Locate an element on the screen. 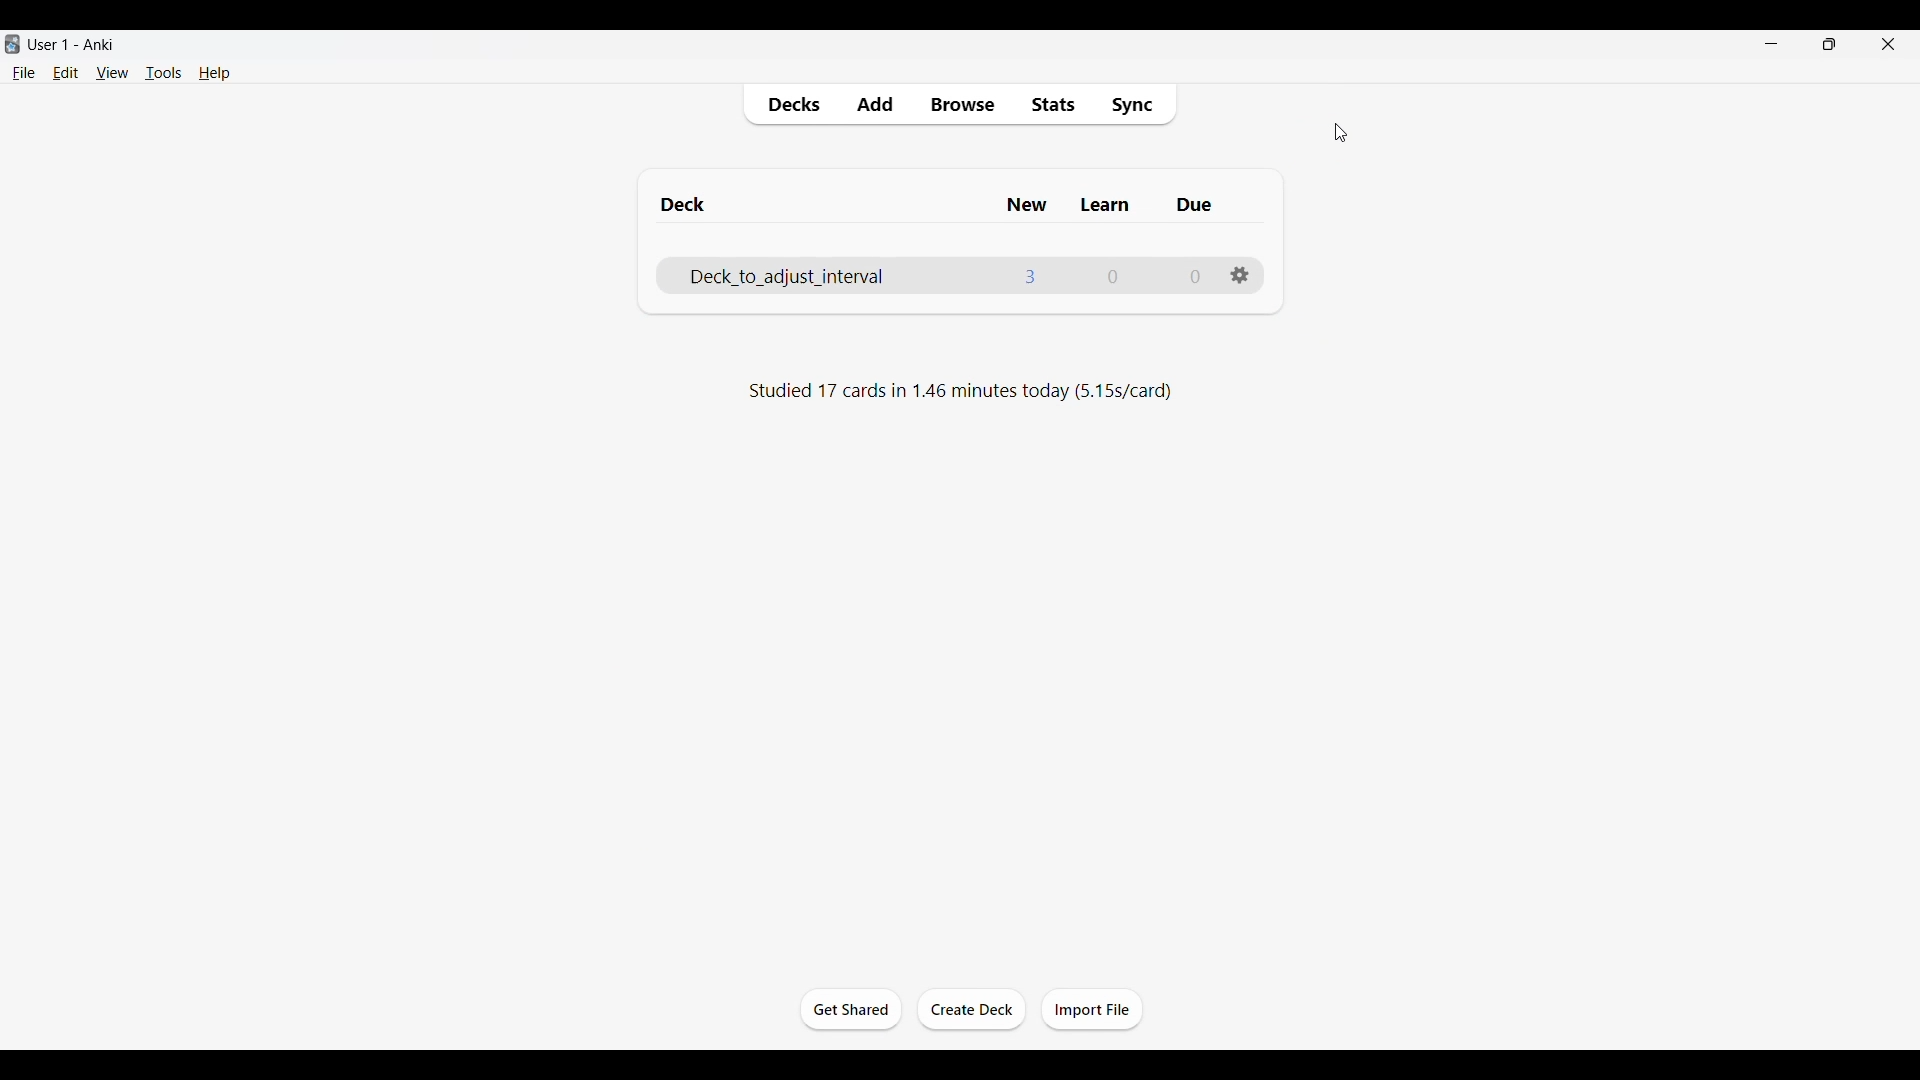 This screenshot has height=1080, width=1920. File menu is located at coordinates (23, 74).